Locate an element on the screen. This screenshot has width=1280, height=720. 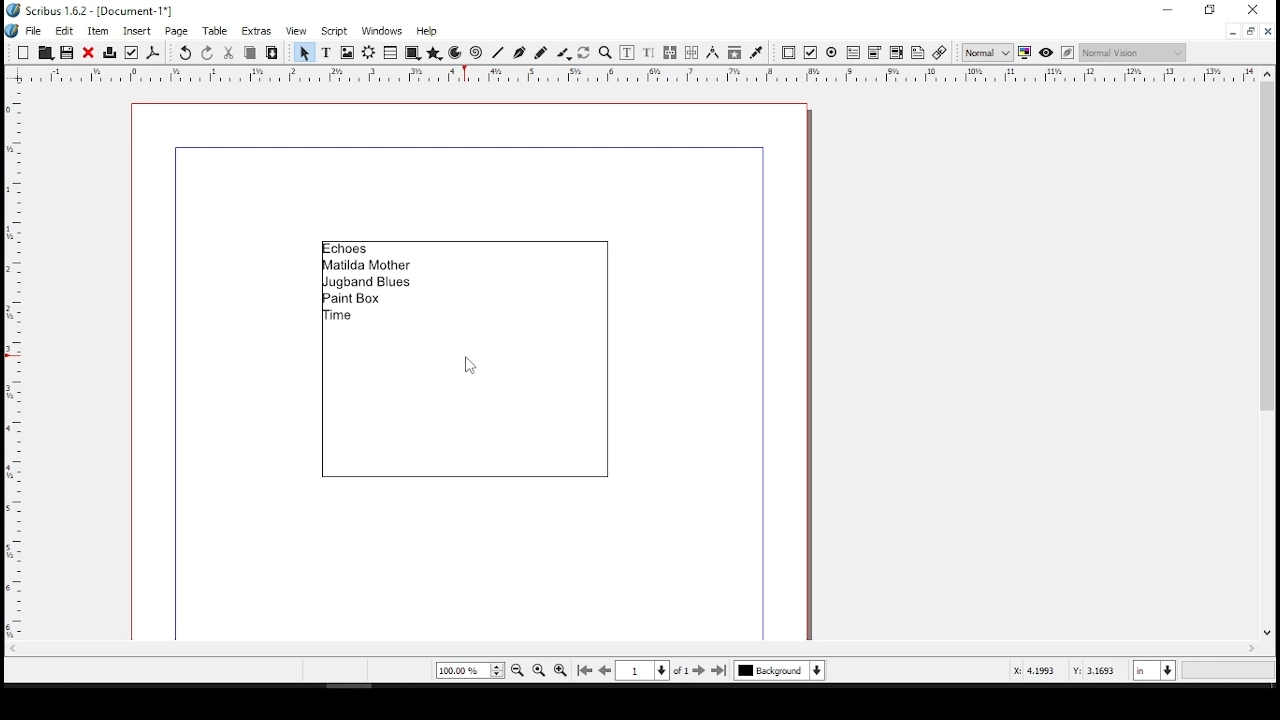
calligraphy lines is located at coordinates (564, 53).